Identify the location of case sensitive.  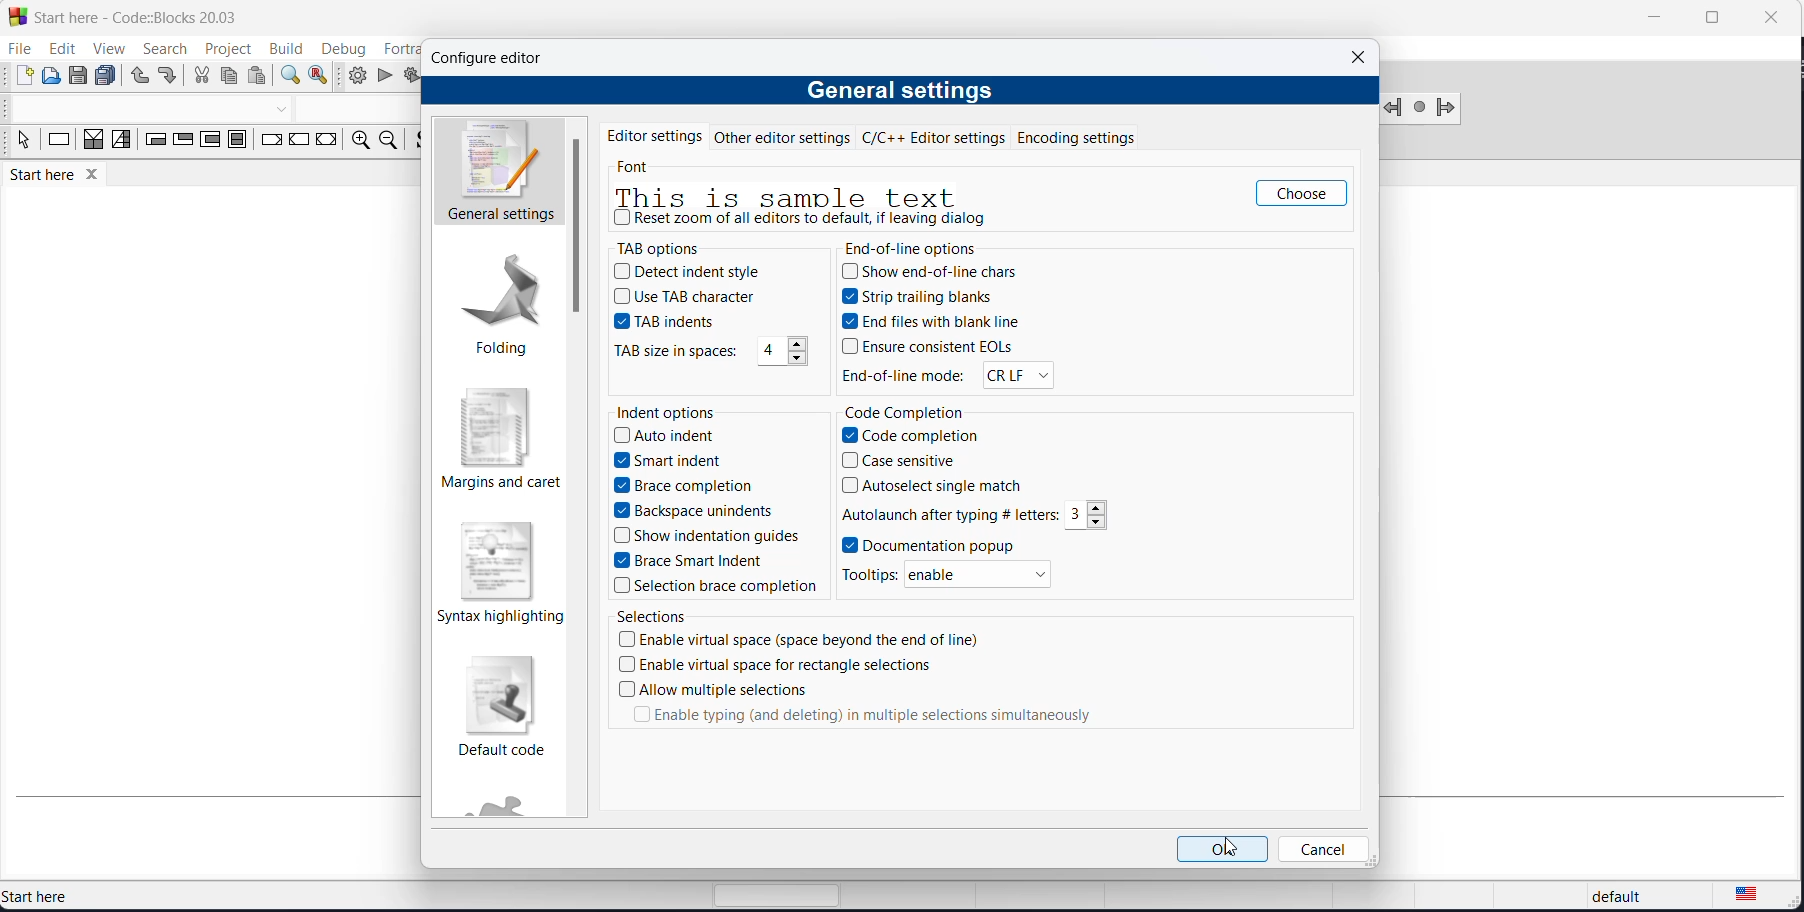
(900, 461).